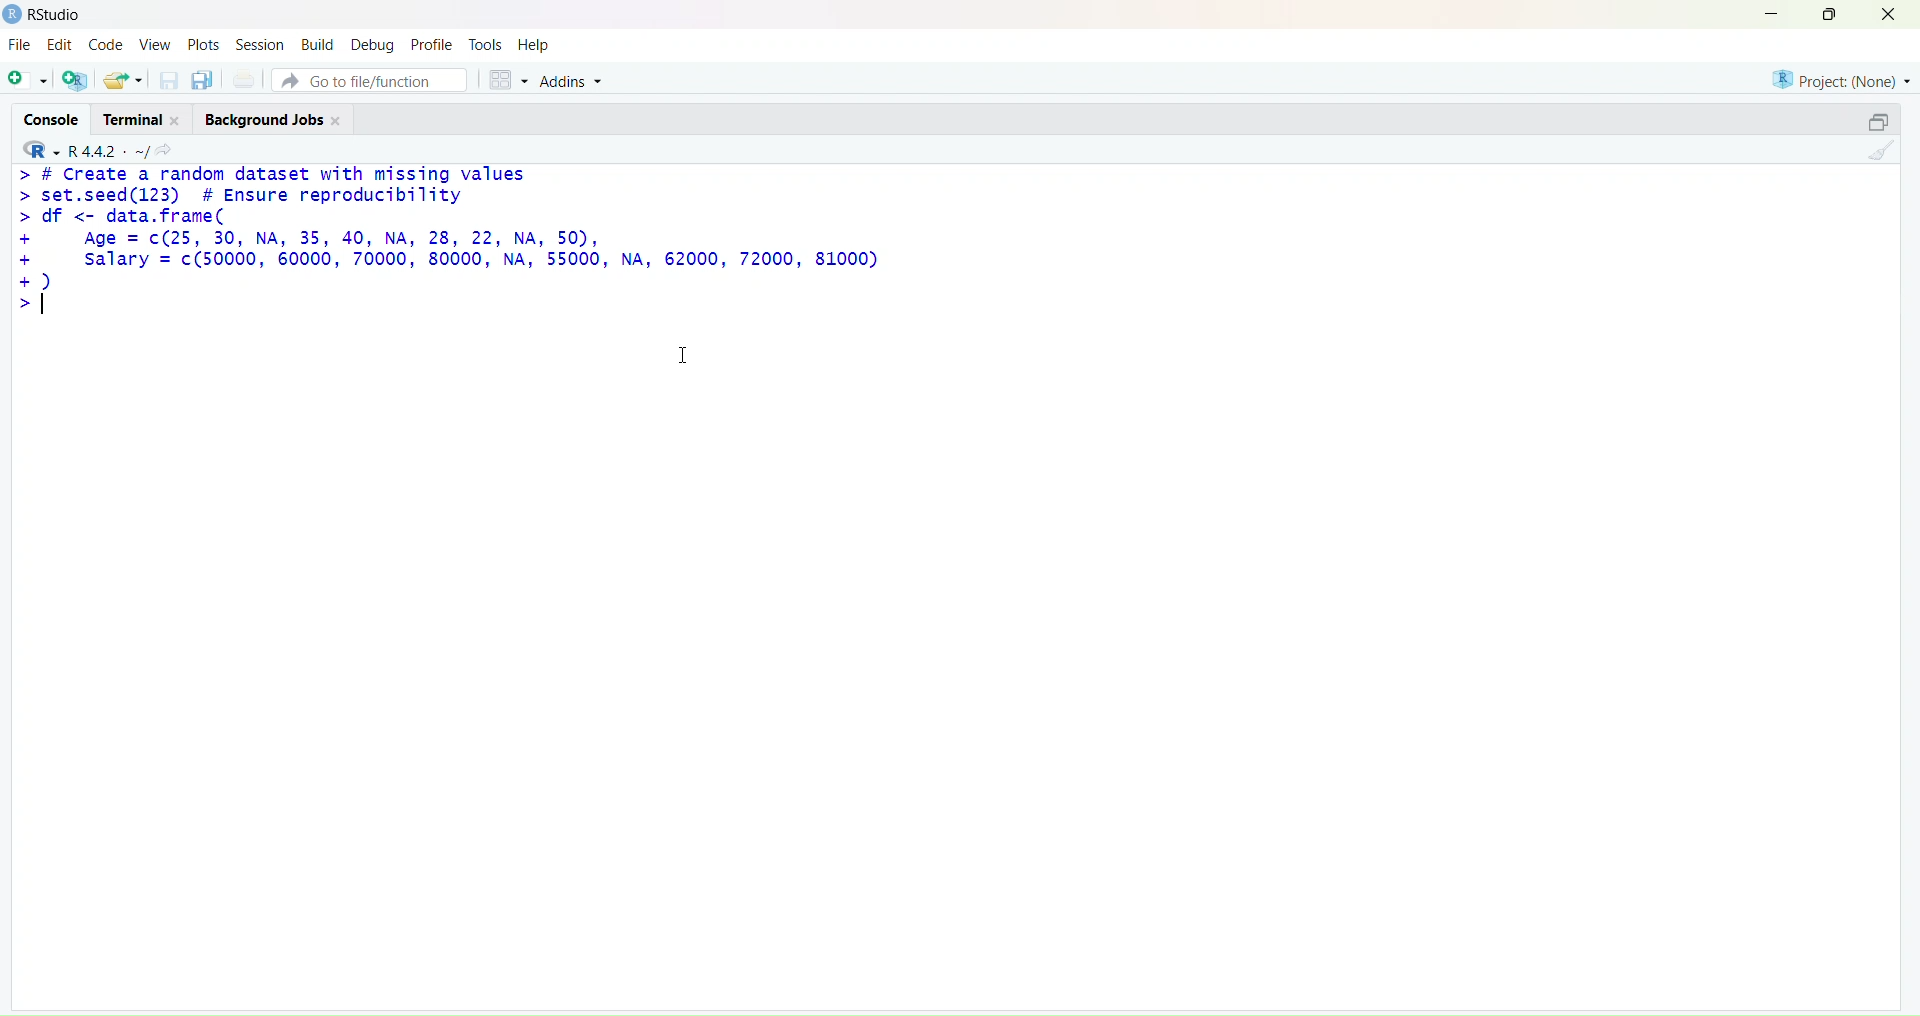  What do you see at coordinates (685, 356) in the screenshot?
I see `cursor` at bounding box center [685, 356].